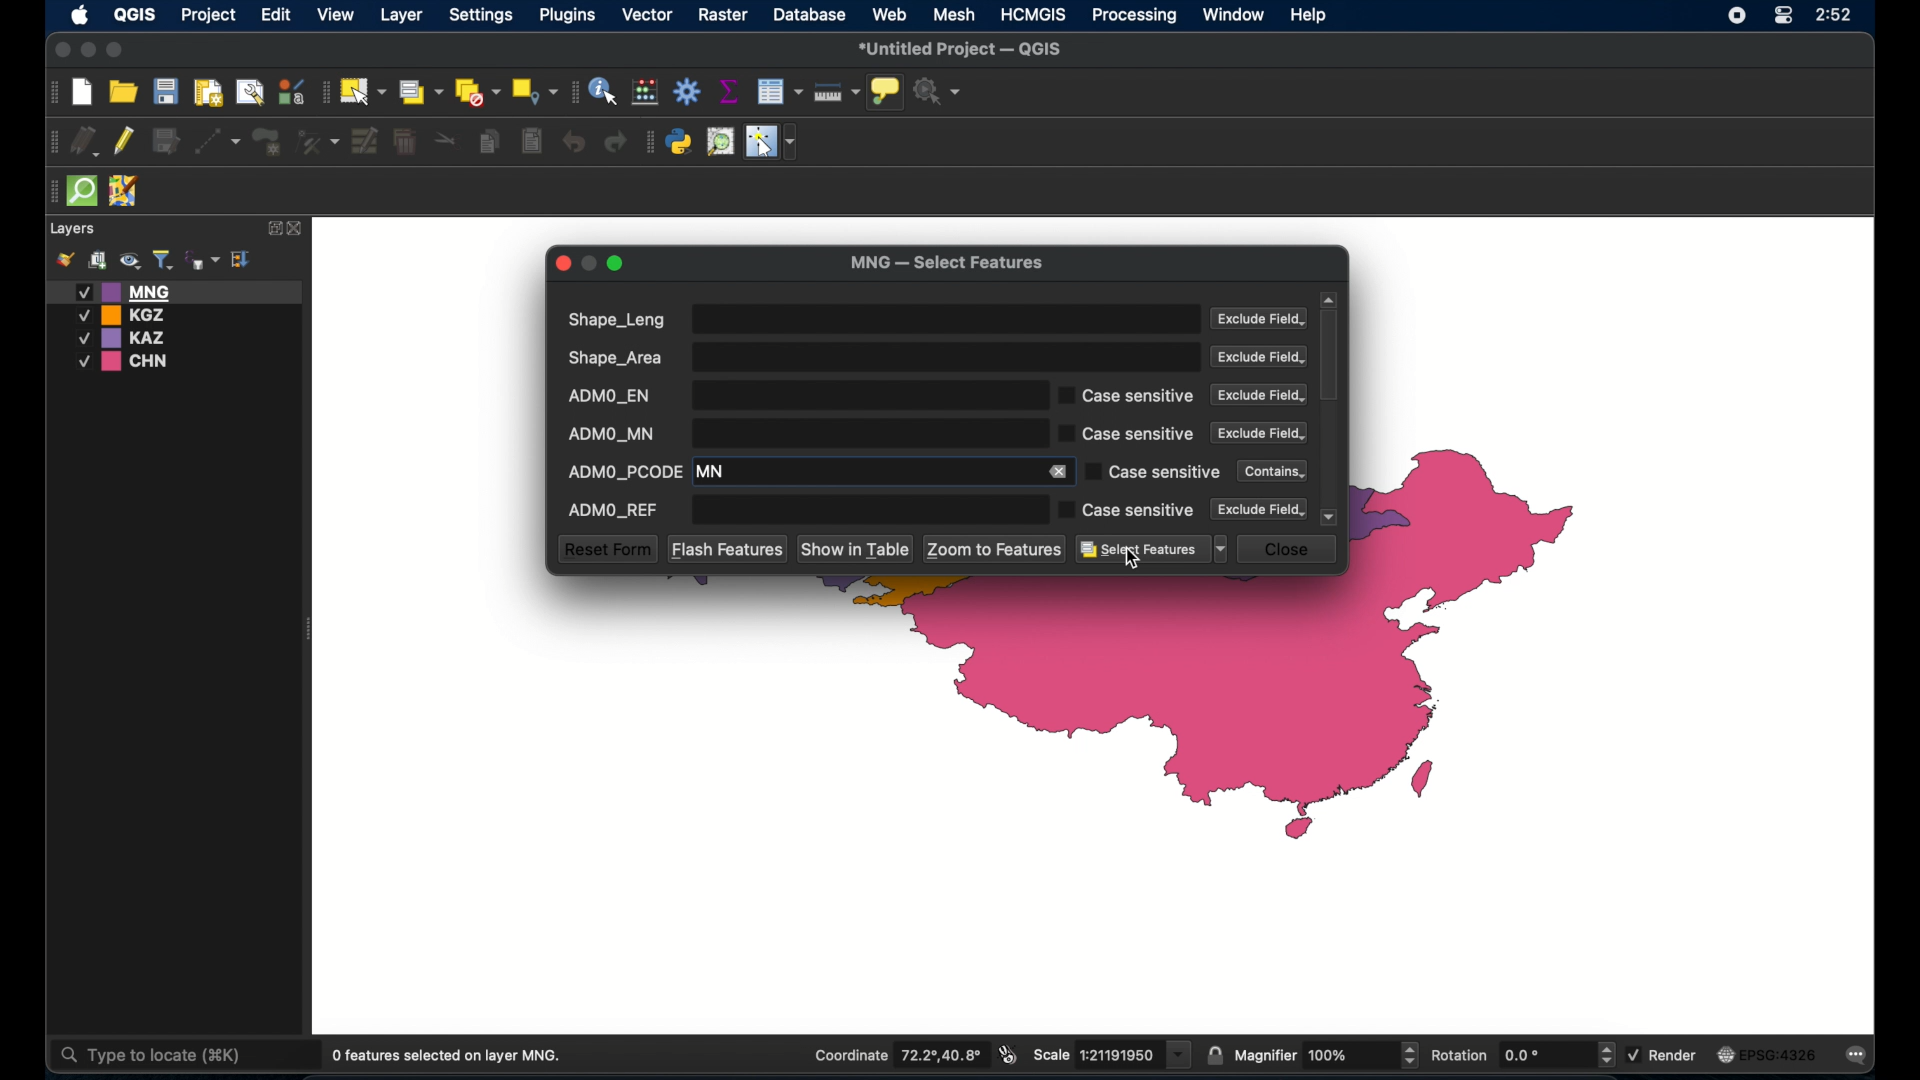  Describe the element at coordinates (203, 258) in the screenshot. I see `filter legend by expression` at that location.